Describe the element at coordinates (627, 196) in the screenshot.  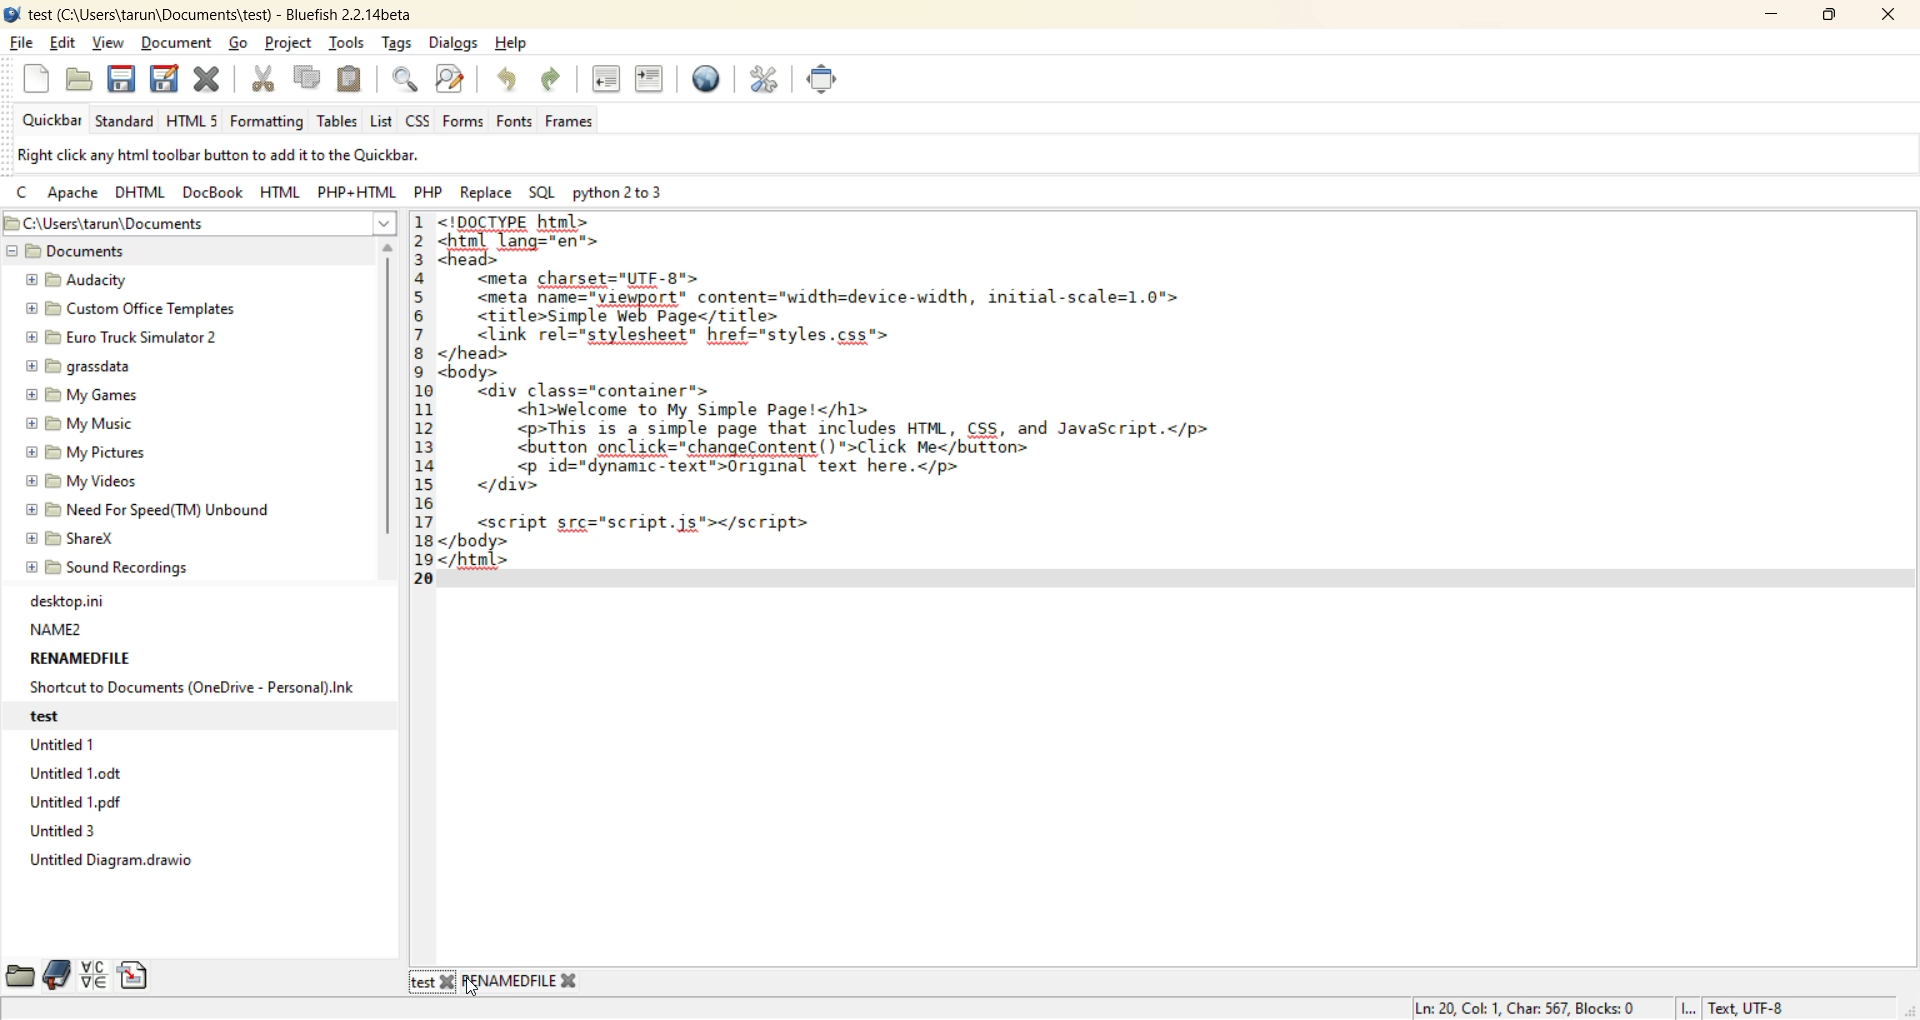
I see `python 2 to 3` at that location.